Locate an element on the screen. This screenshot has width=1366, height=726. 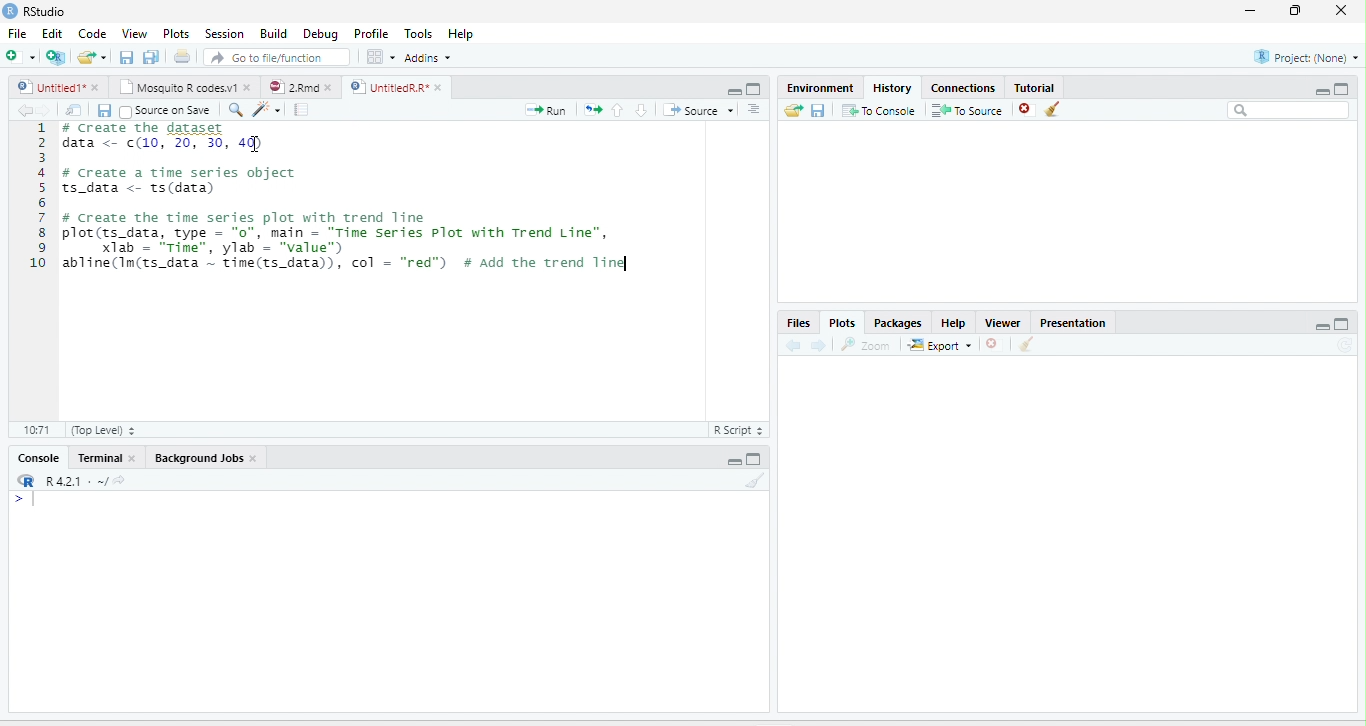
minimize is located at coordinates (1250, 11).